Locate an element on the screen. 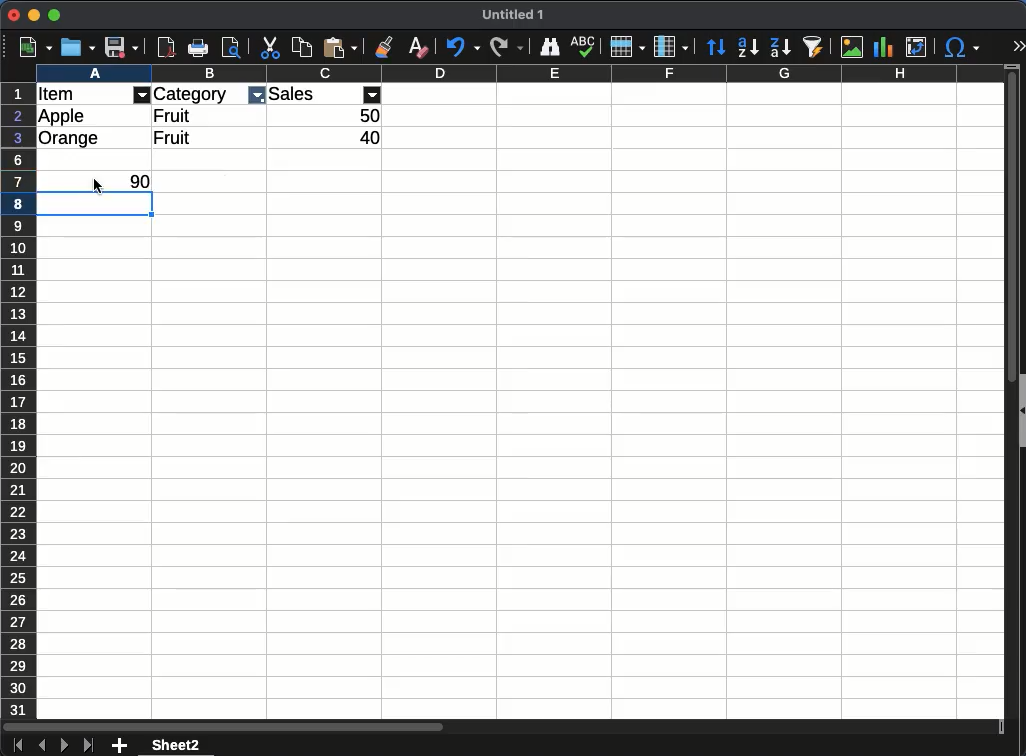 The height and width of the screenshot is (756, 1026). paste is located at coordinates (340, 48).